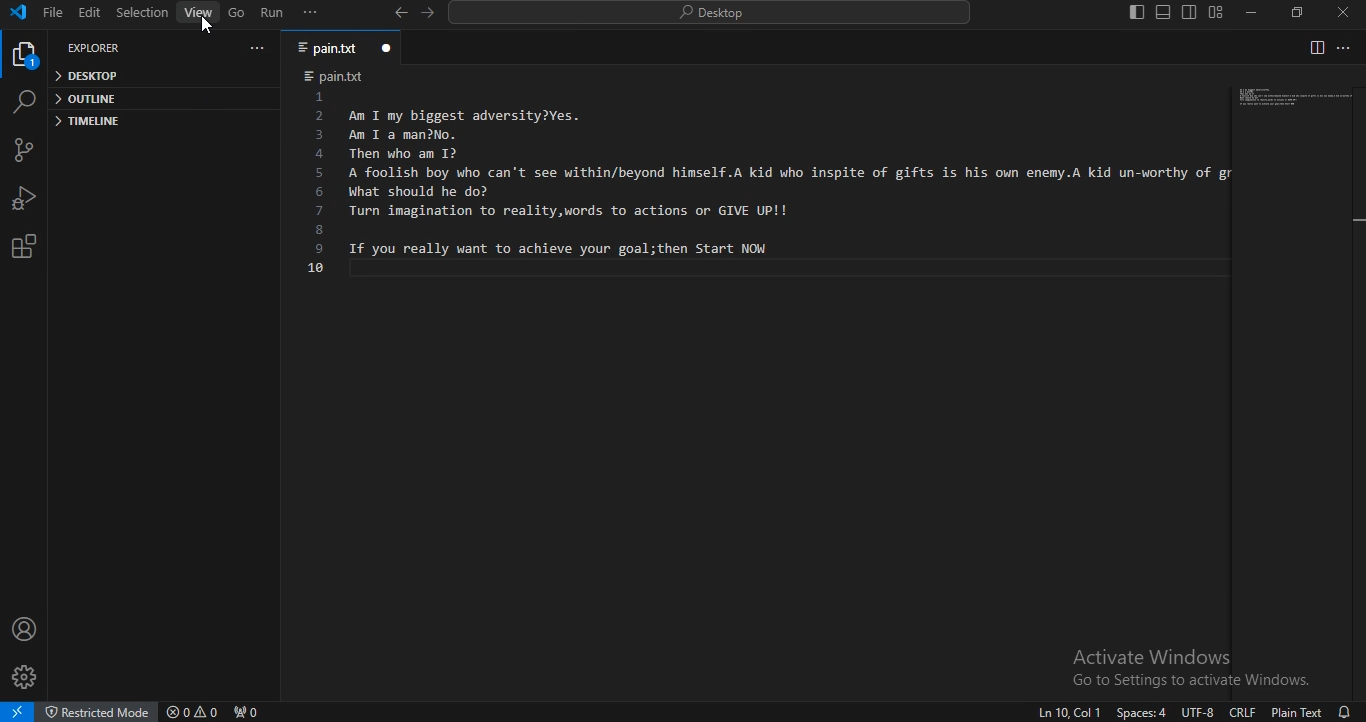  I want to click on split editor right, so click(1314, 47).